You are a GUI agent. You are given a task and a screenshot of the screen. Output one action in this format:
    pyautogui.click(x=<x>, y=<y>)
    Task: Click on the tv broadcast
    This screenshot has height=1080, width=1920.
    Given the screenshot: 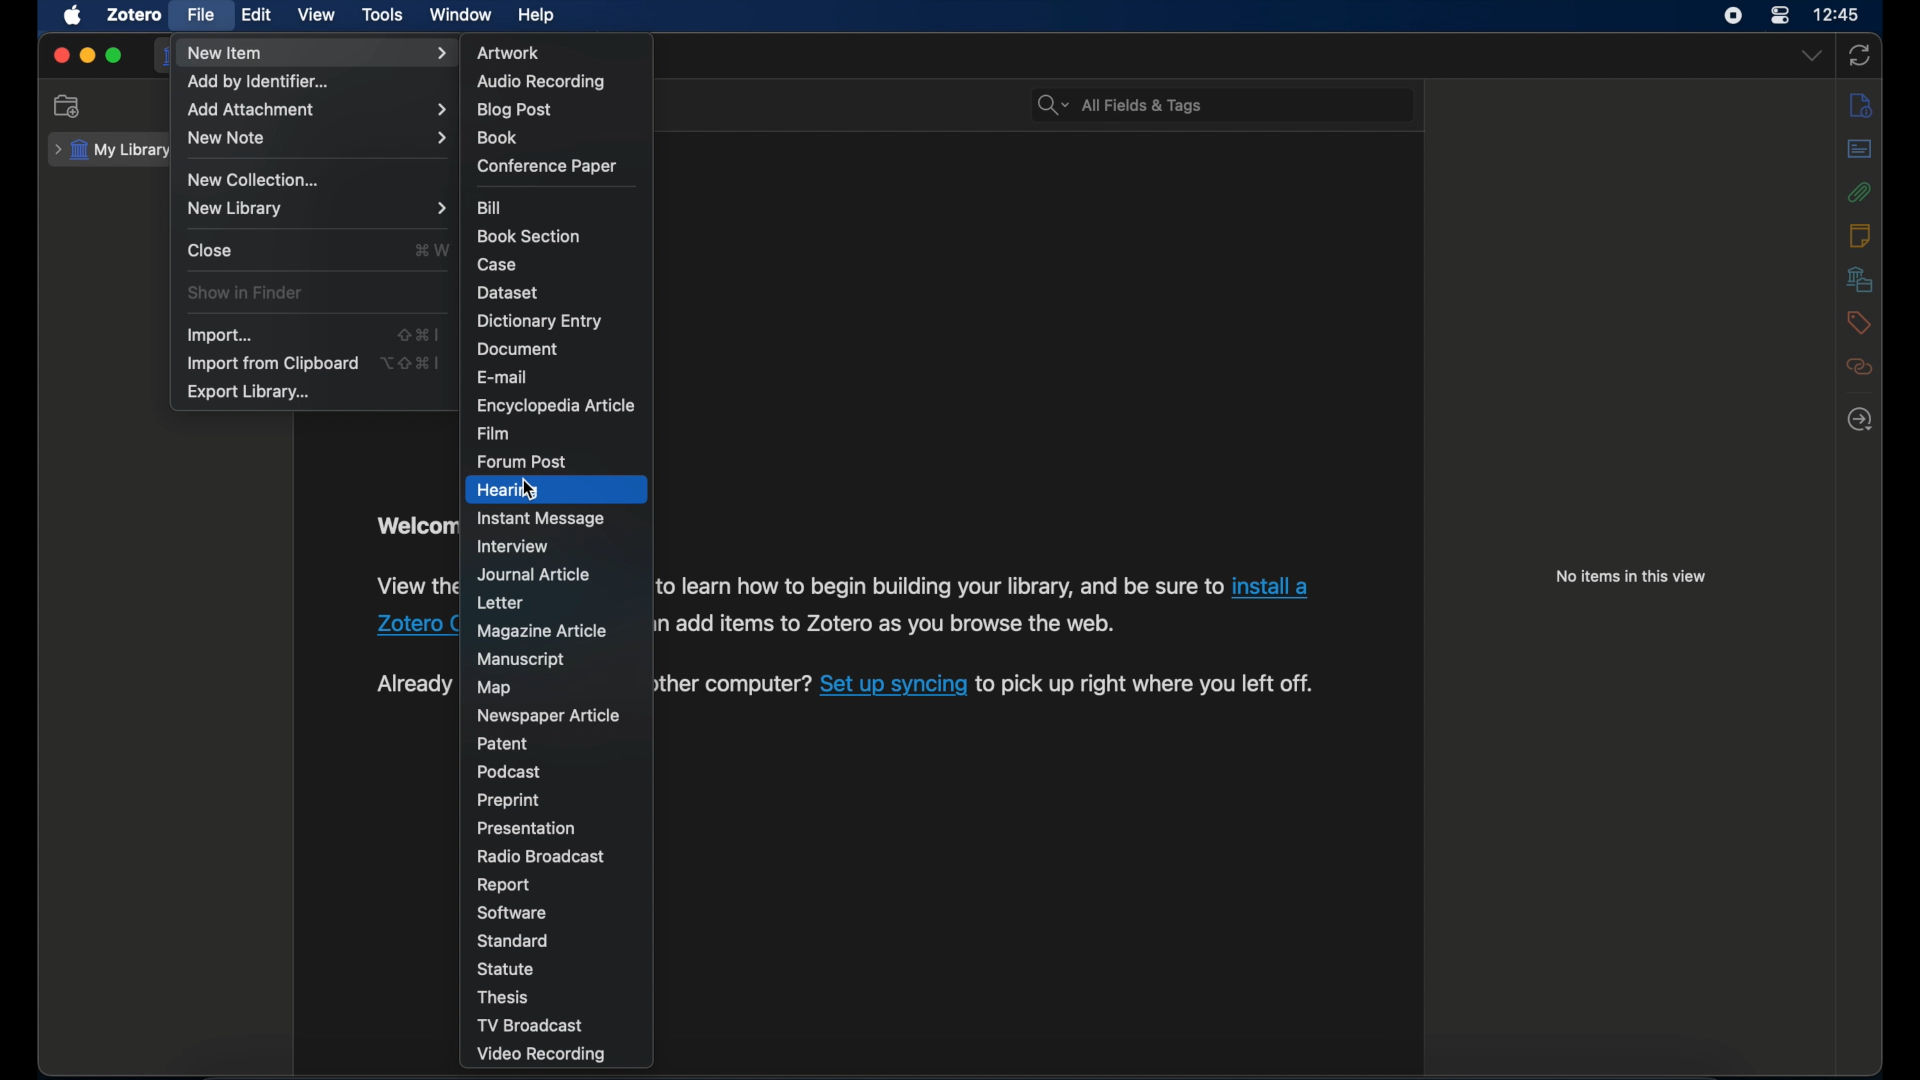 What is the action you would take?
    pyautogui.click(x=530, y=1025)
    